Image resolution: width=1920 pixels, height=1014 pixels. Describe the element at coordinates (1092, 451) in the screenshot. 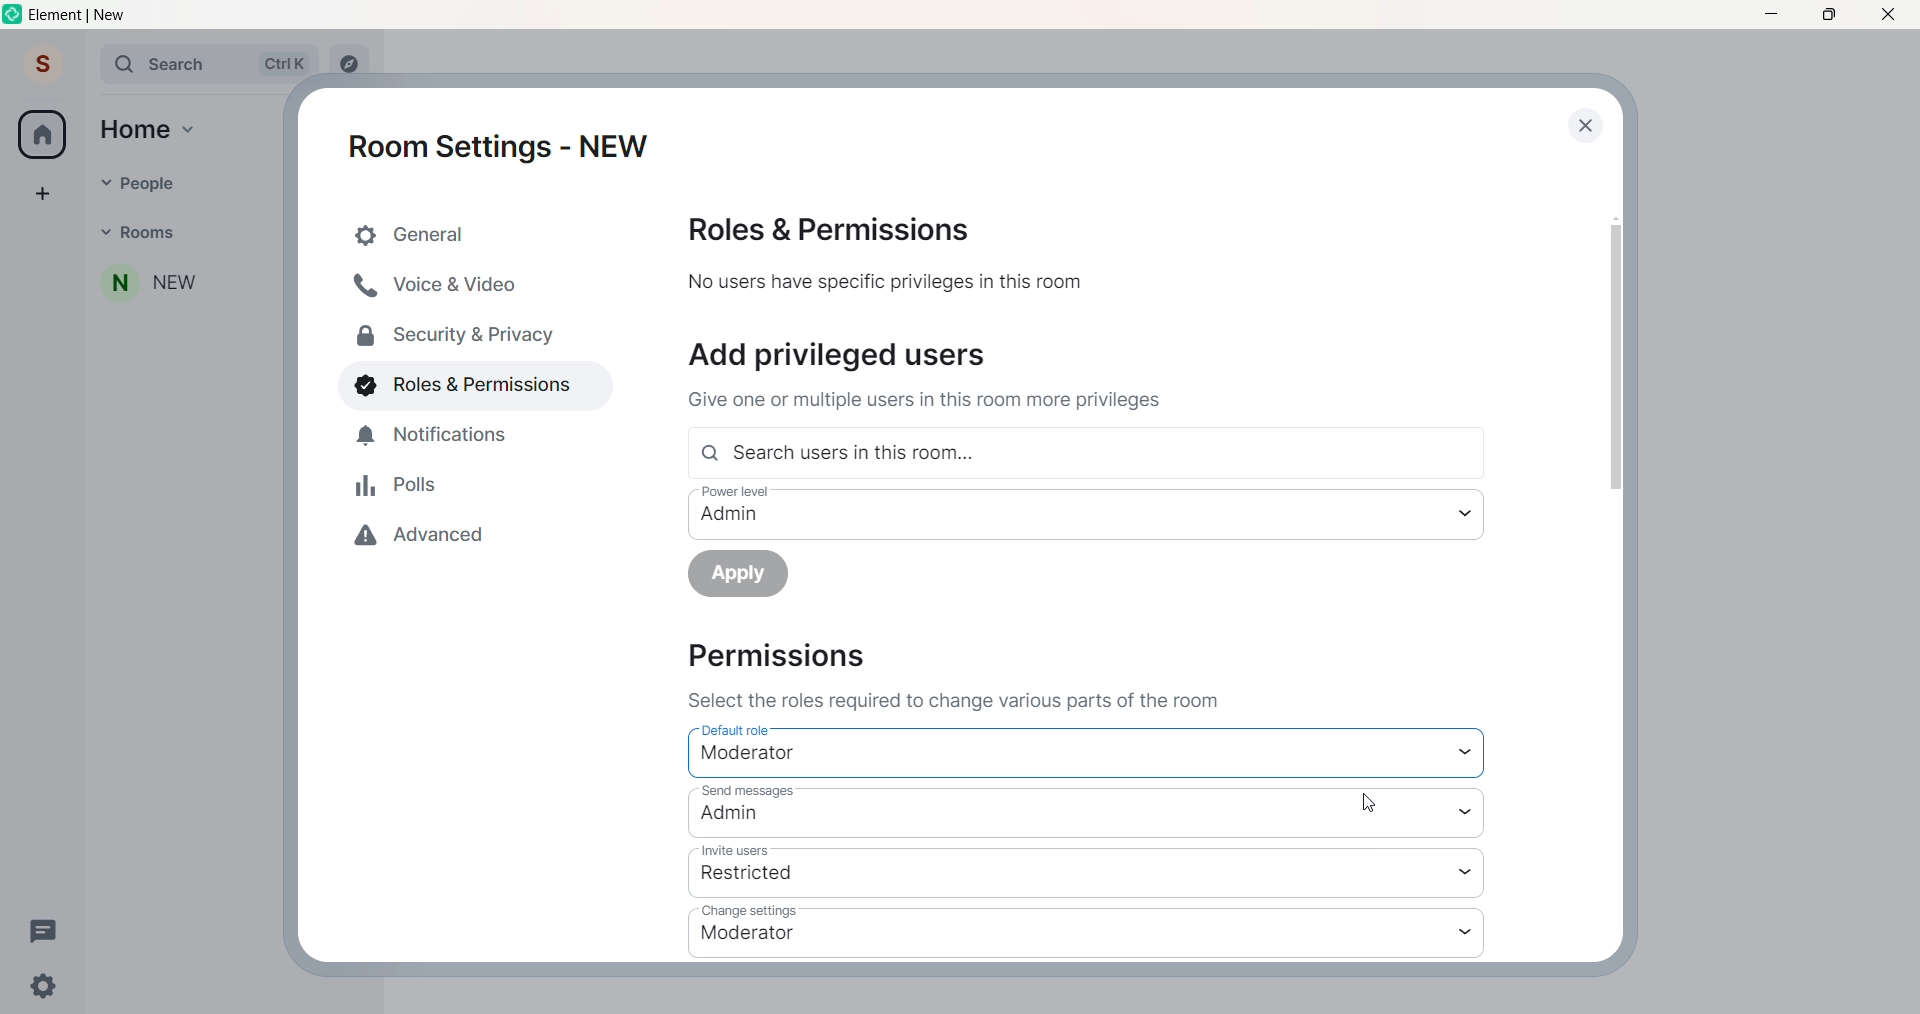

I see `search user` at that location.